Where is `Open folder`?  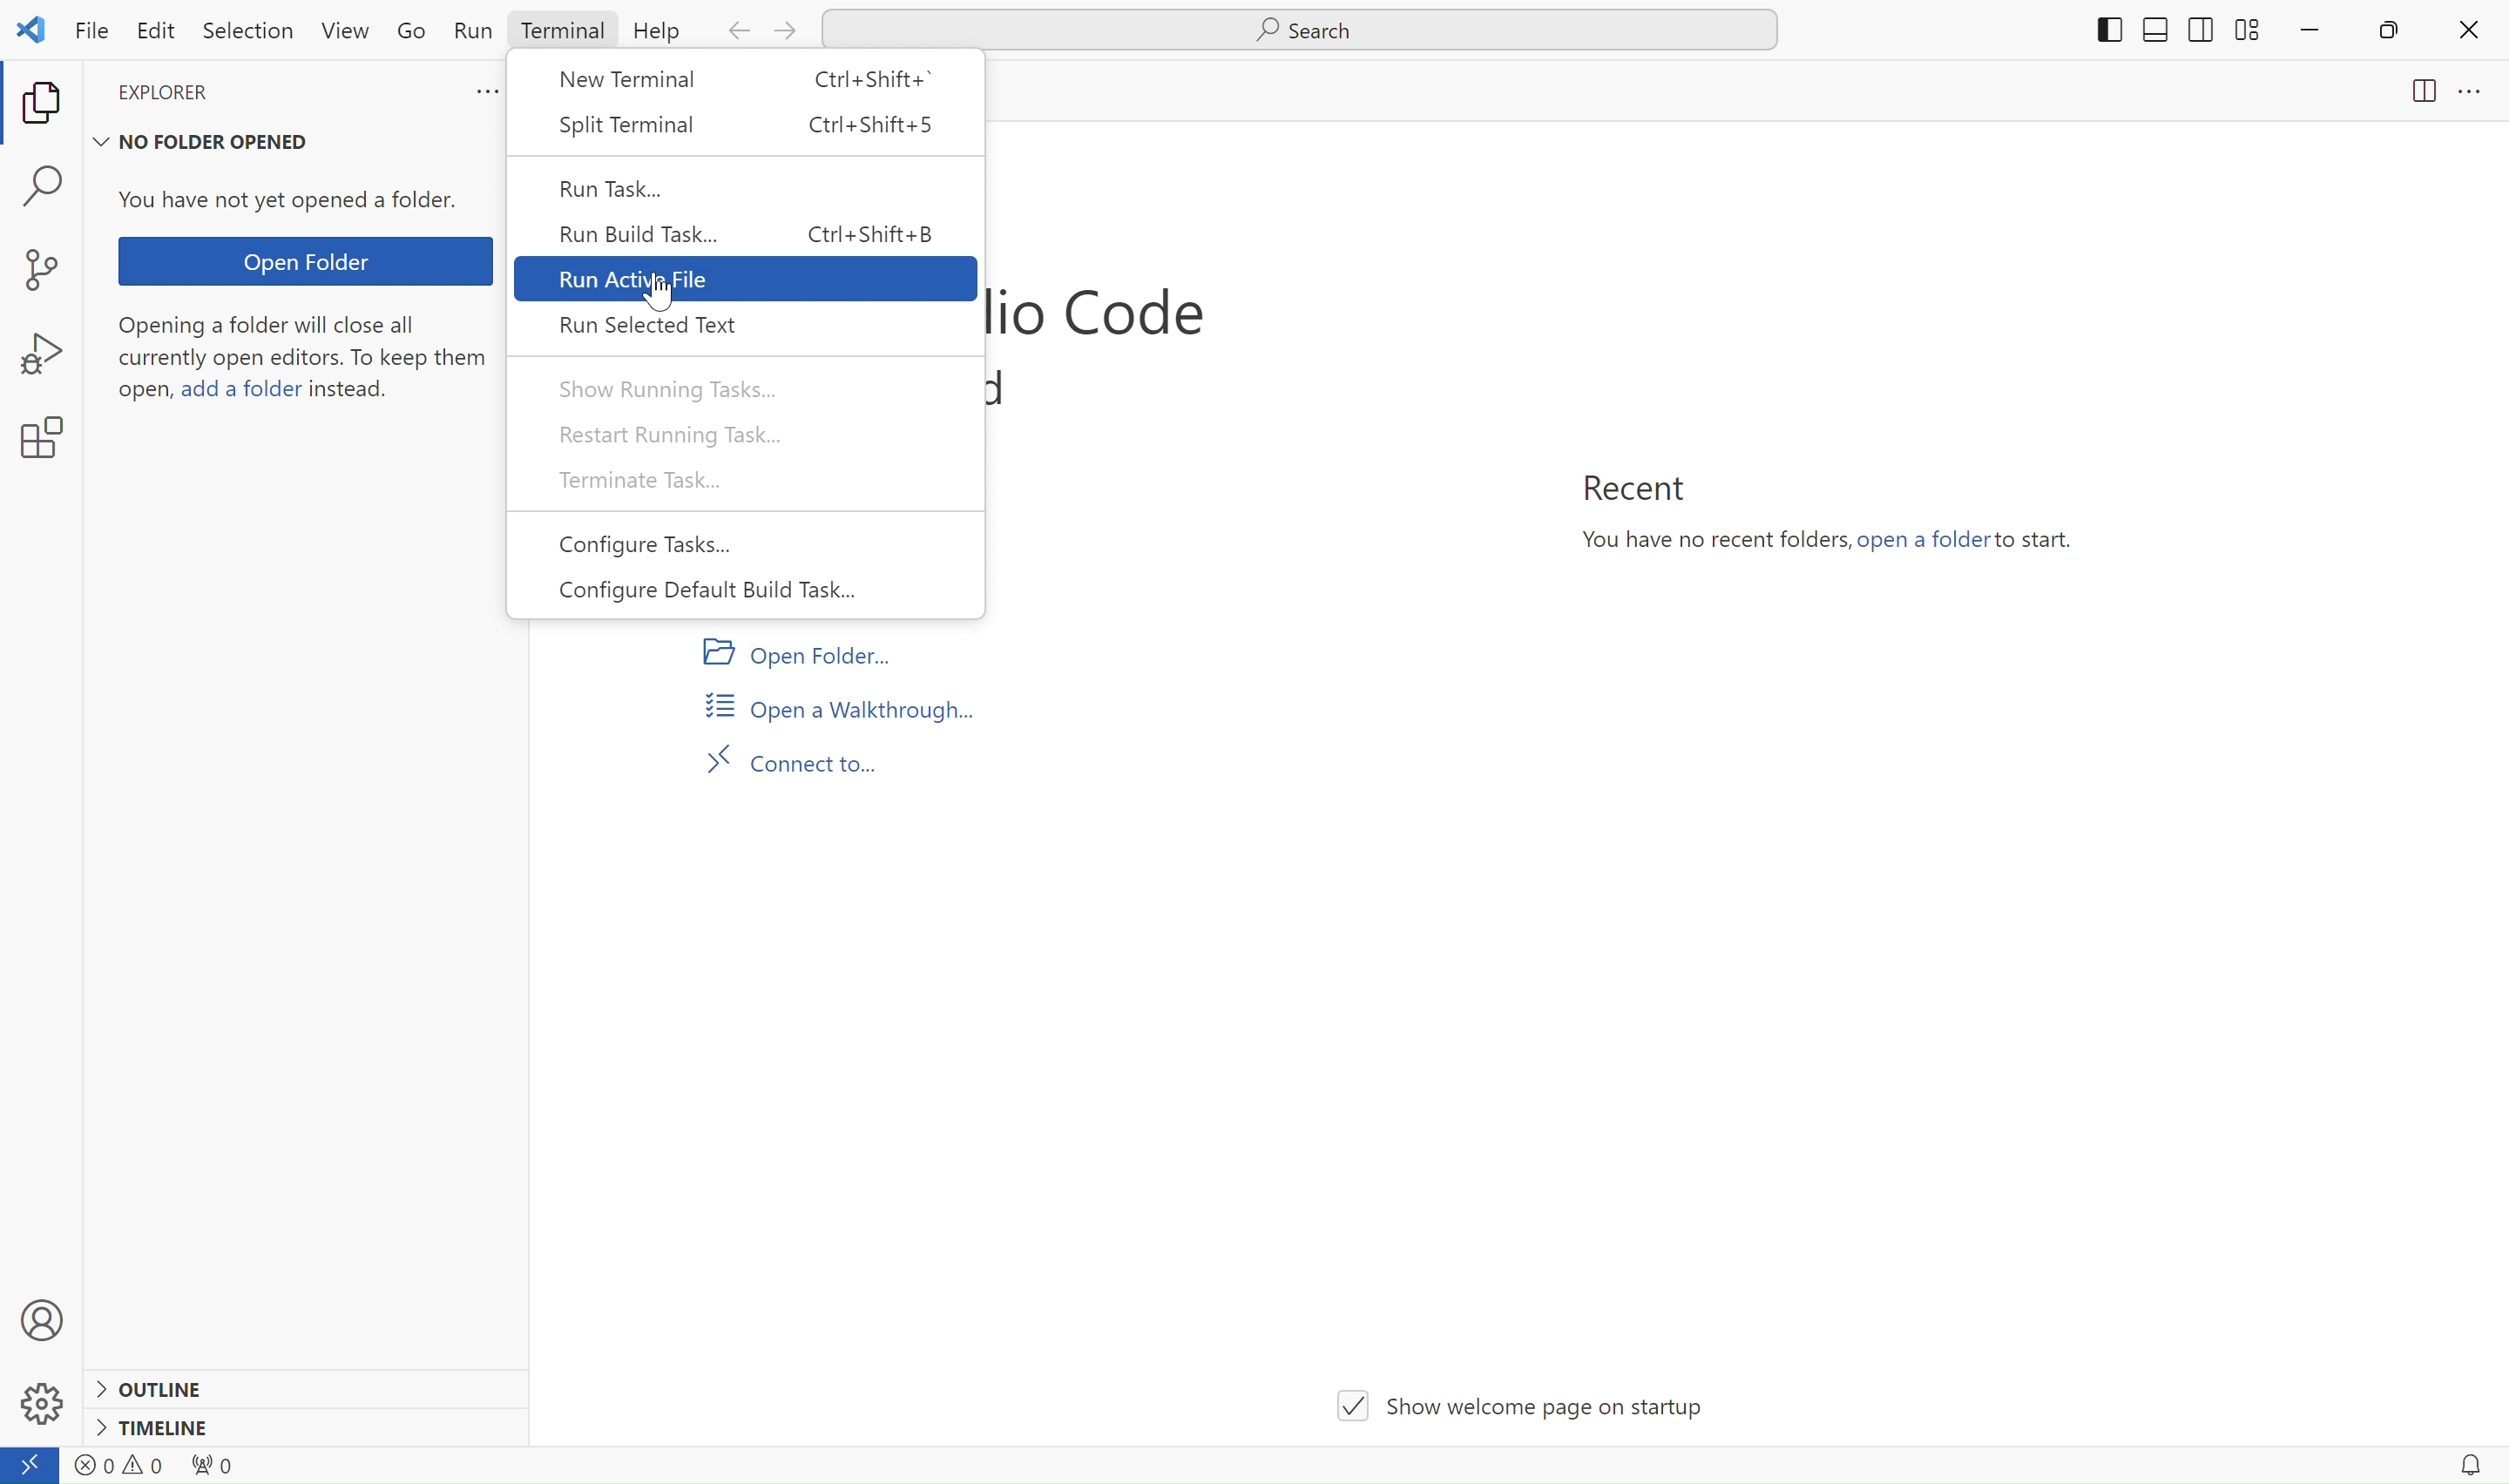 Open folder is located at coordinates (793, 652).